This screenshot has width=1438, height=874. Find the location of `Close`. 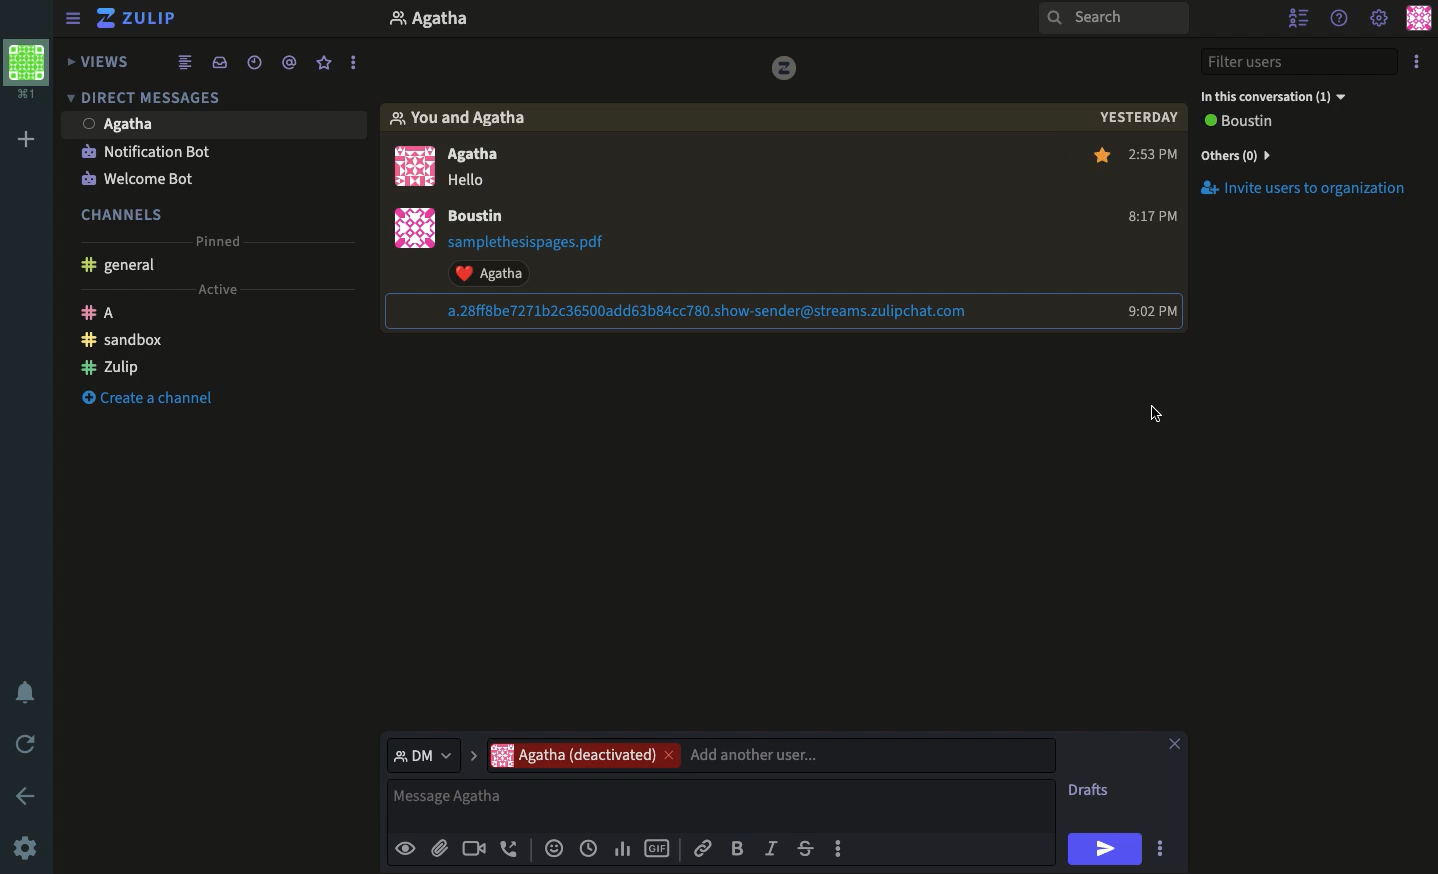

Close is located at coordinates (1175, 741).